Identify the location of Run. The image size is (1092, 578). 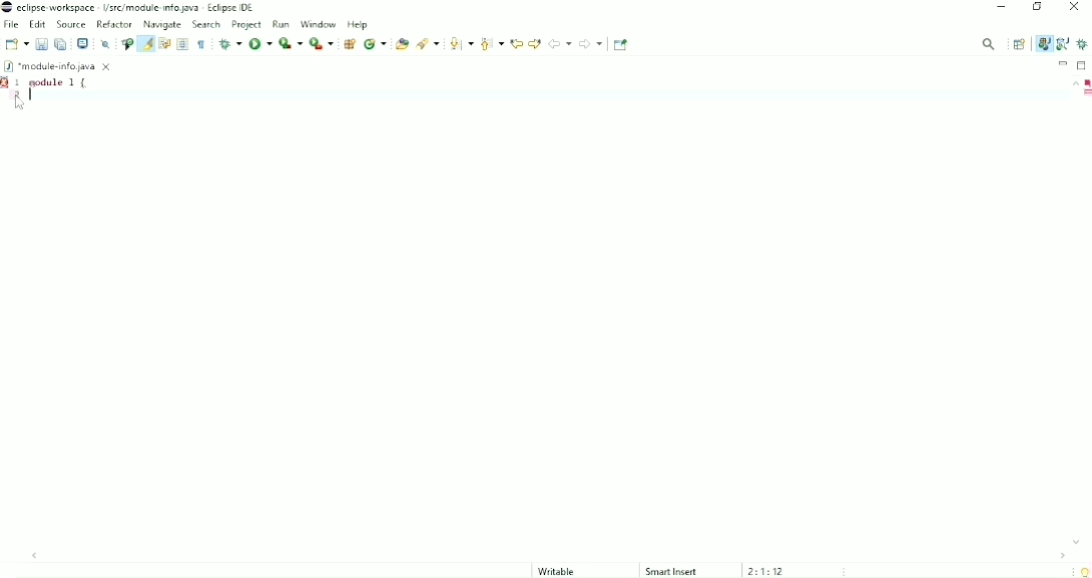
(283, 23).